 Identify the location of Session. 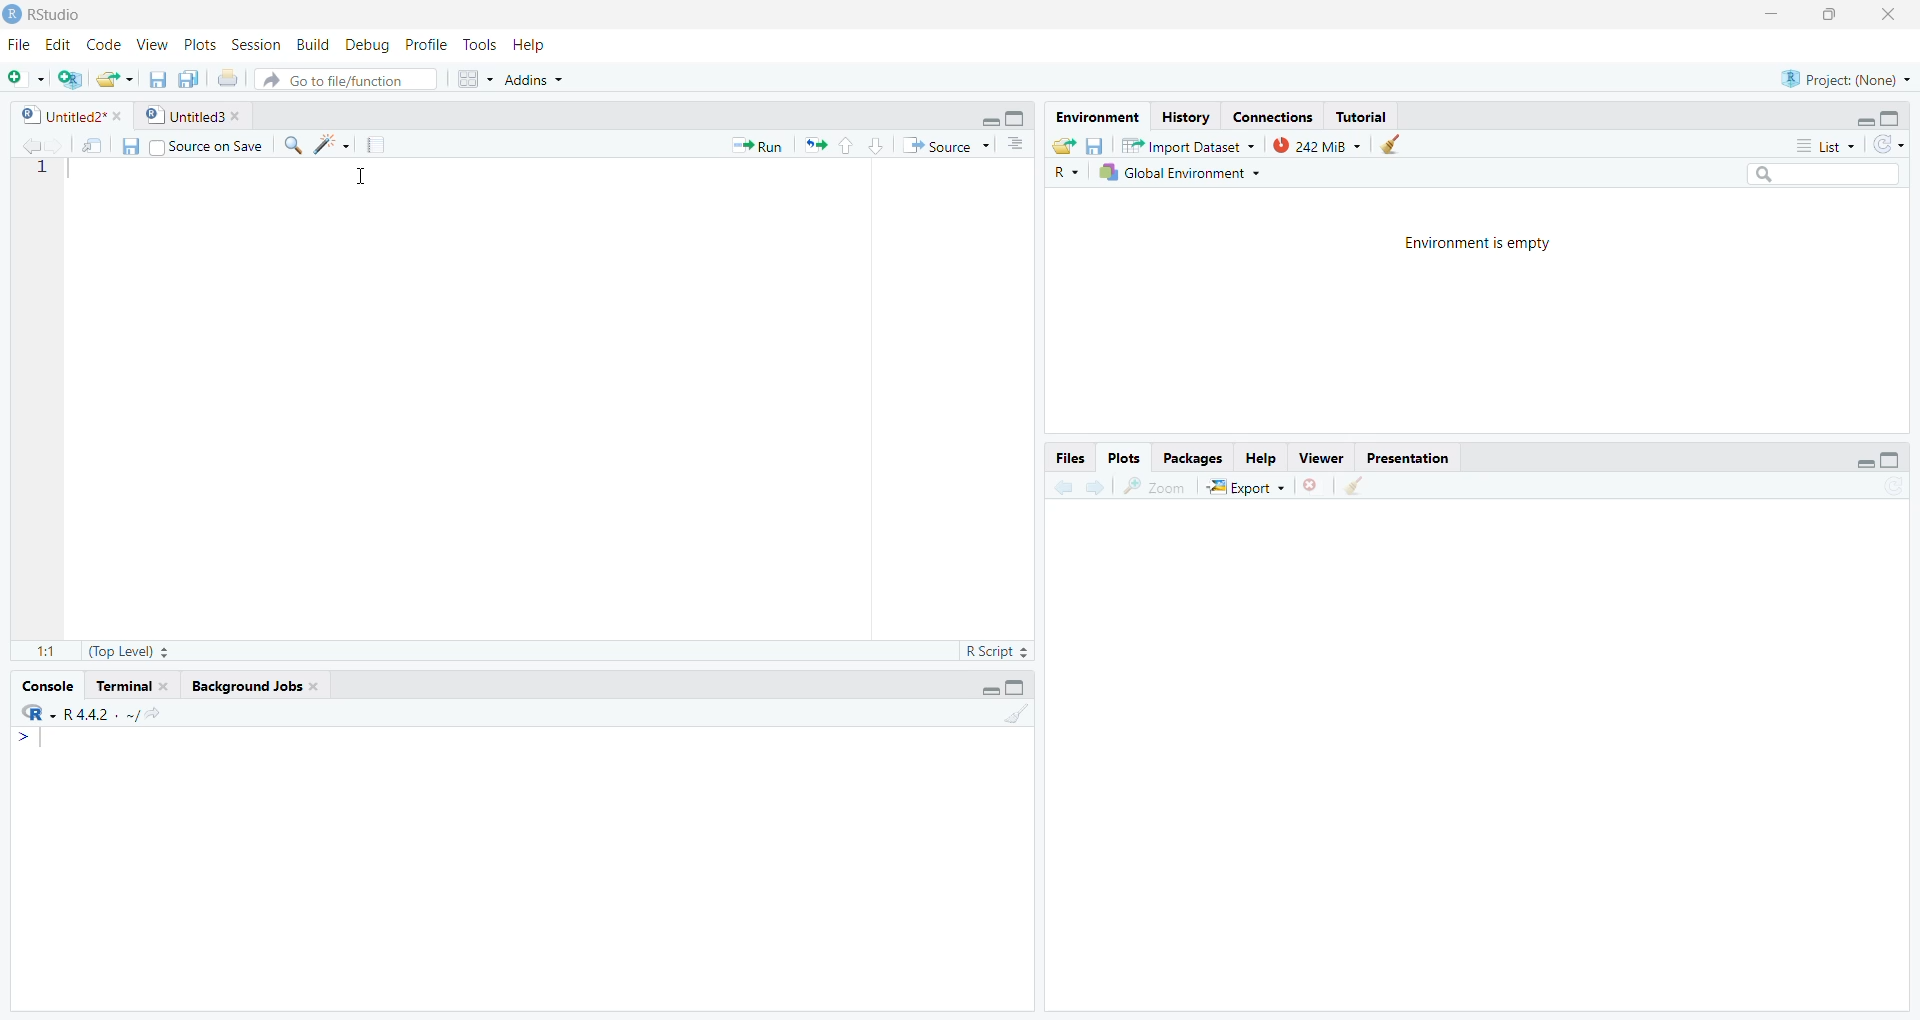
(255, 45).